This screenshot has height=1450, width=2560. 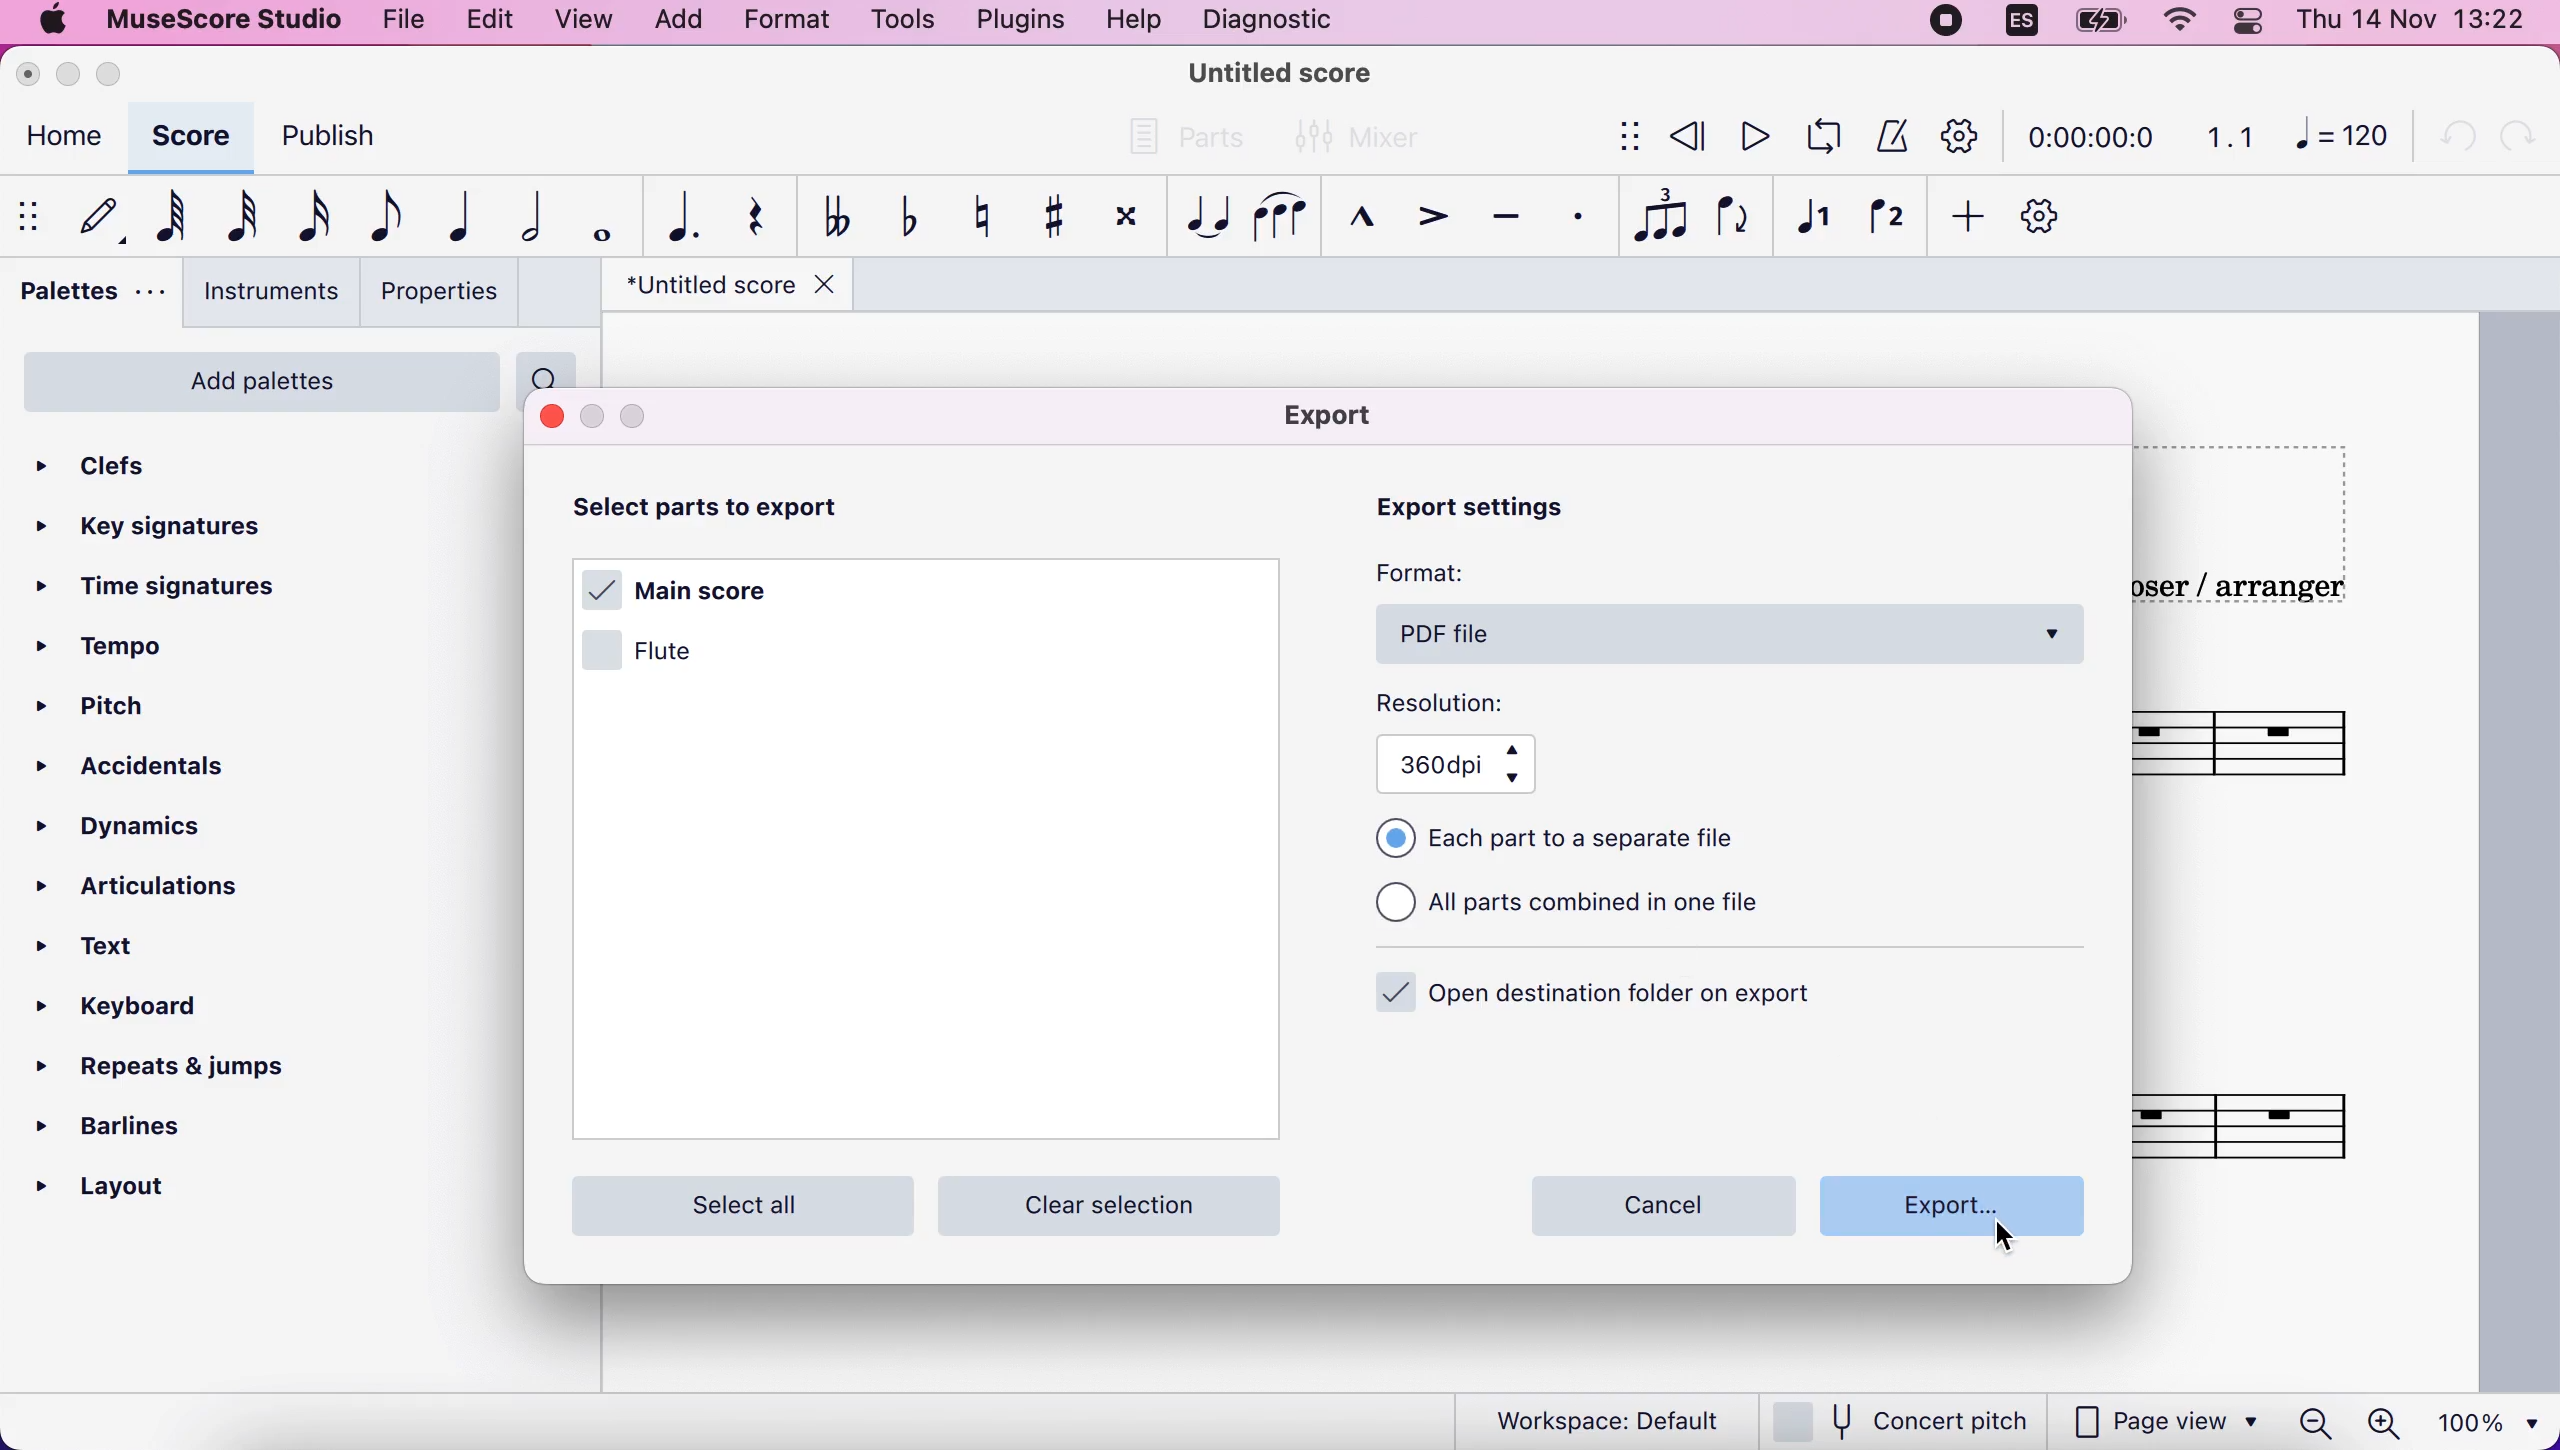 What do you see at coordinates (262, 293) in the screenshot?
I see `instruments` at bounding box center [262, 293].